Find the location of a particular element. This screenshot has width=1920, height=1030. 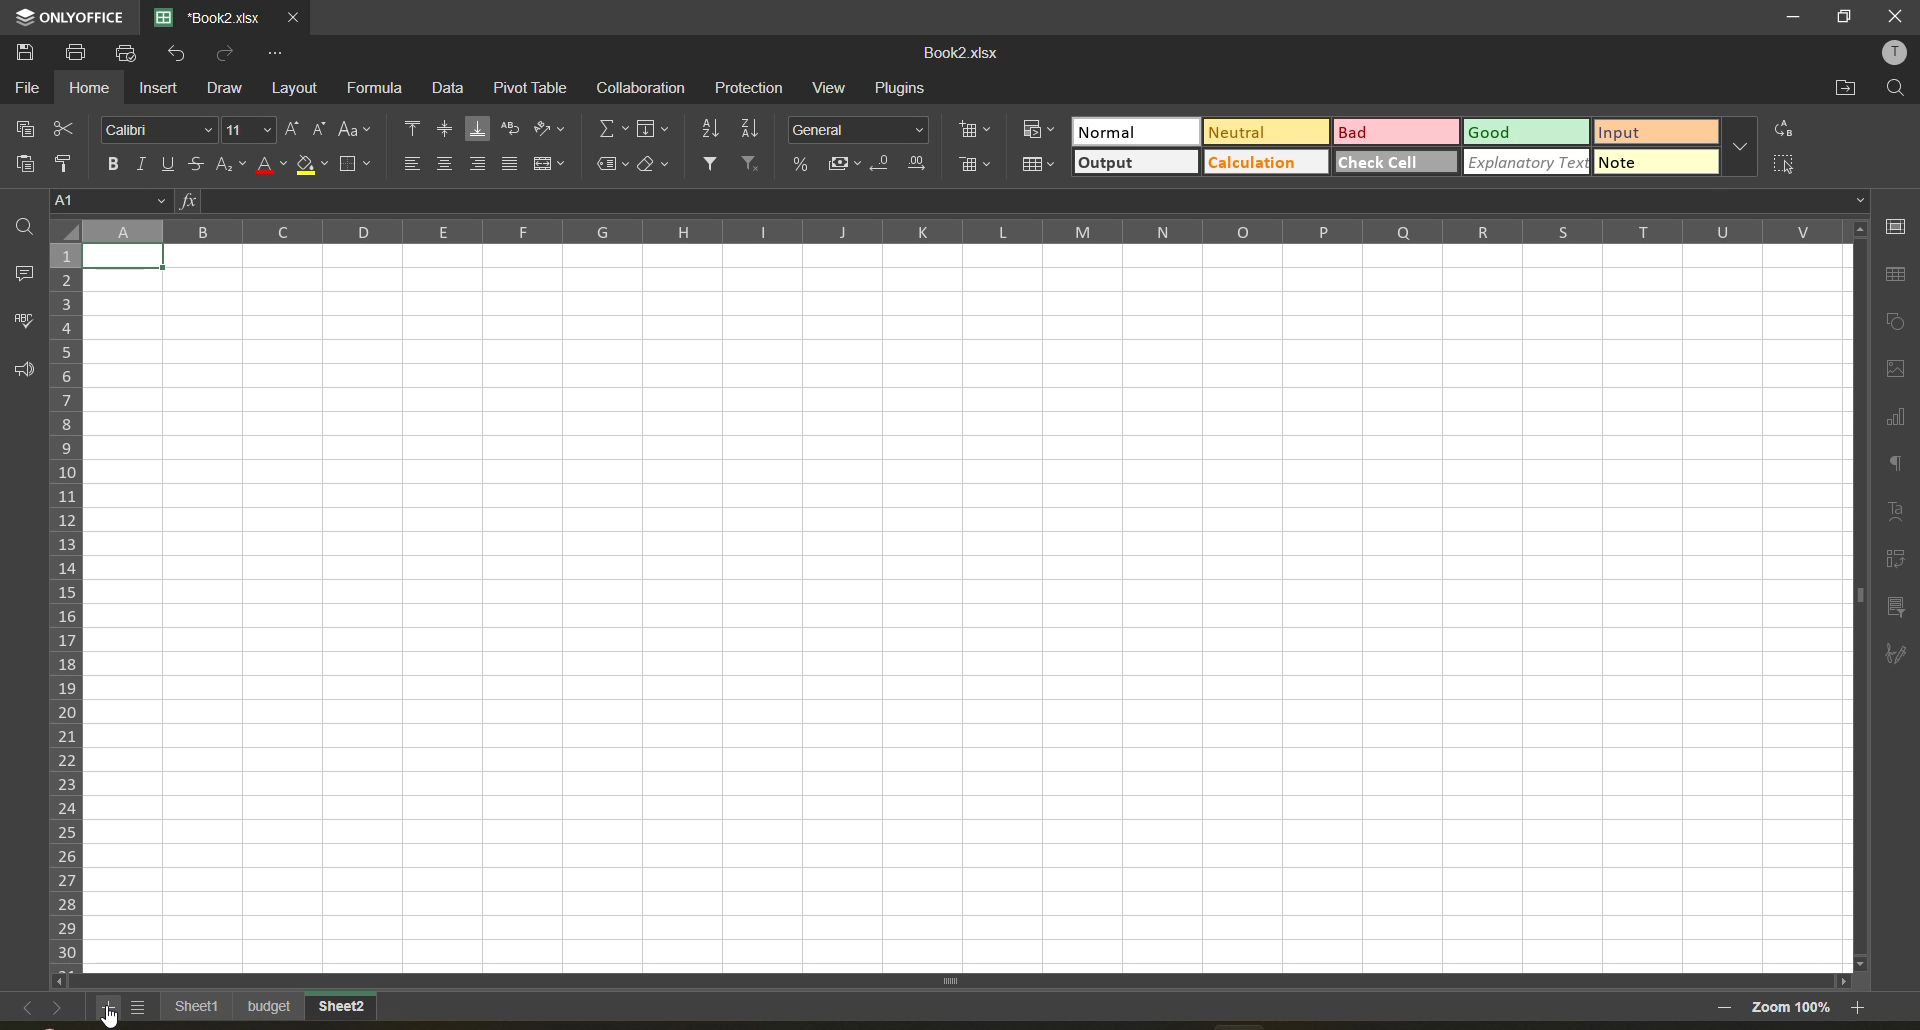

align middle is located at coordinates (445, 166).